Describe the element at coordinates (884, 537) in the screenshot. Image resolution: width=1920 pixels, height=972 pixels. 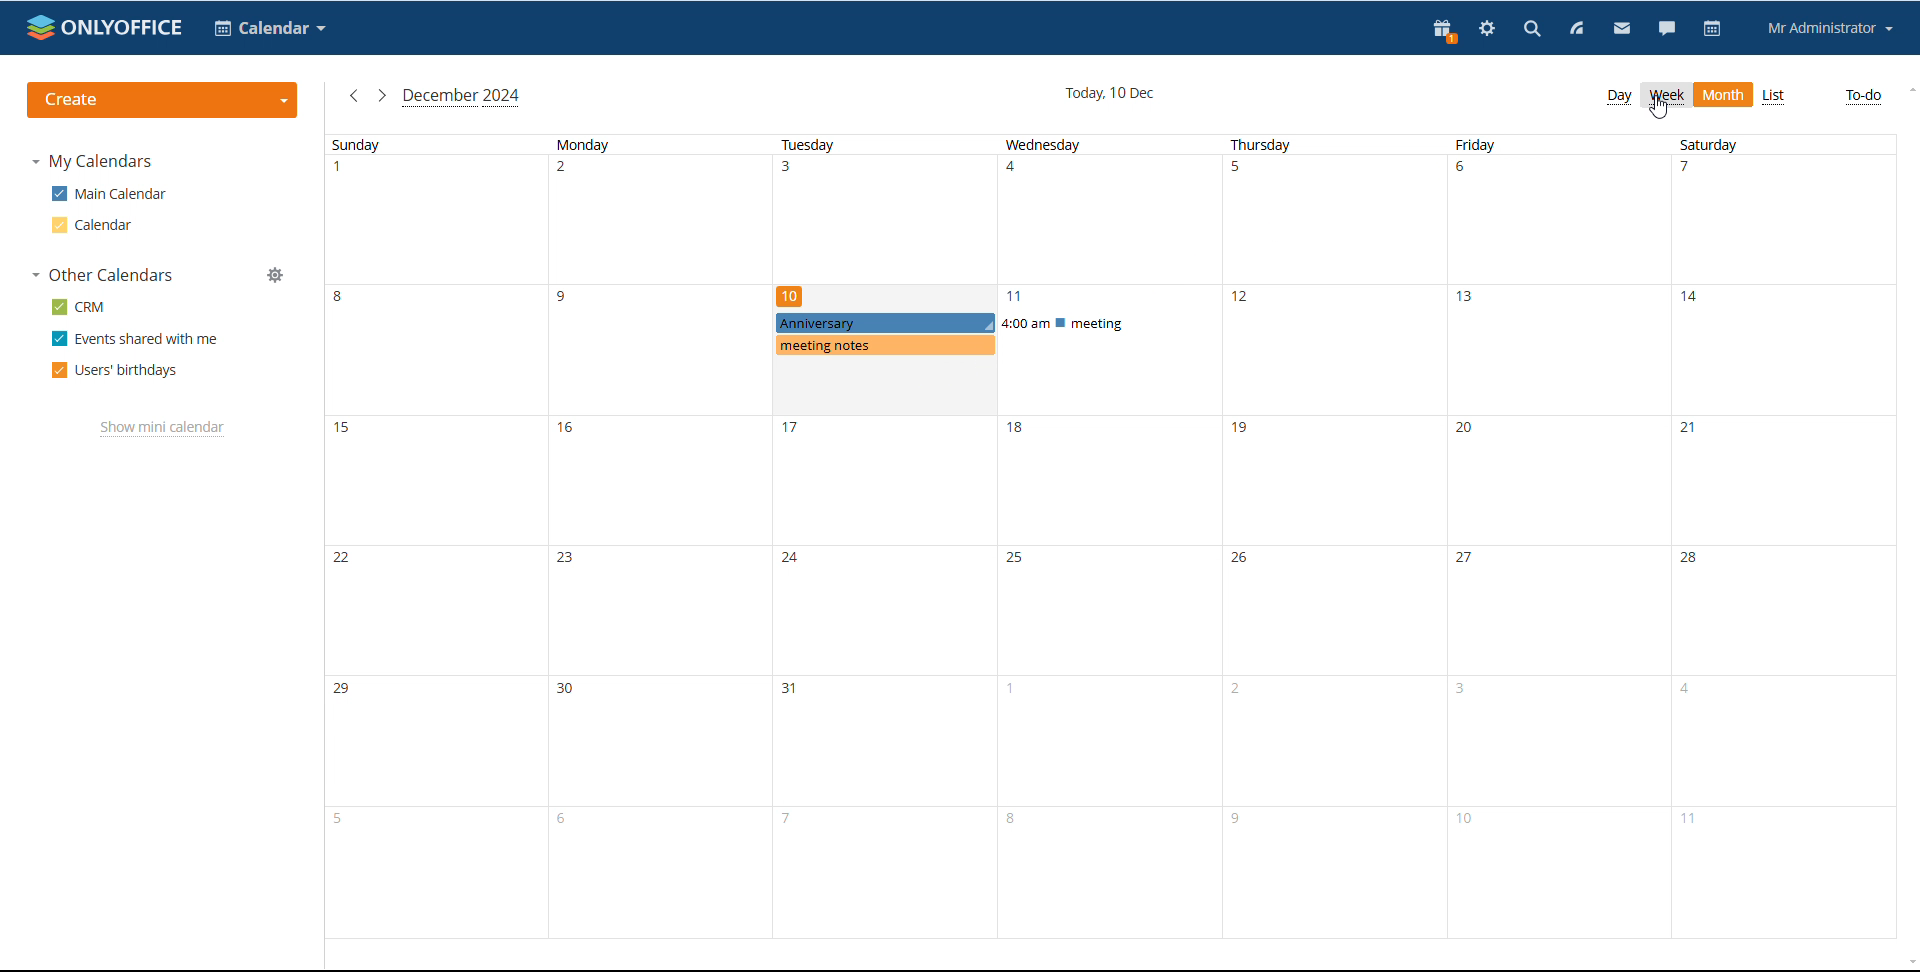
I see `tuesday` at that location.